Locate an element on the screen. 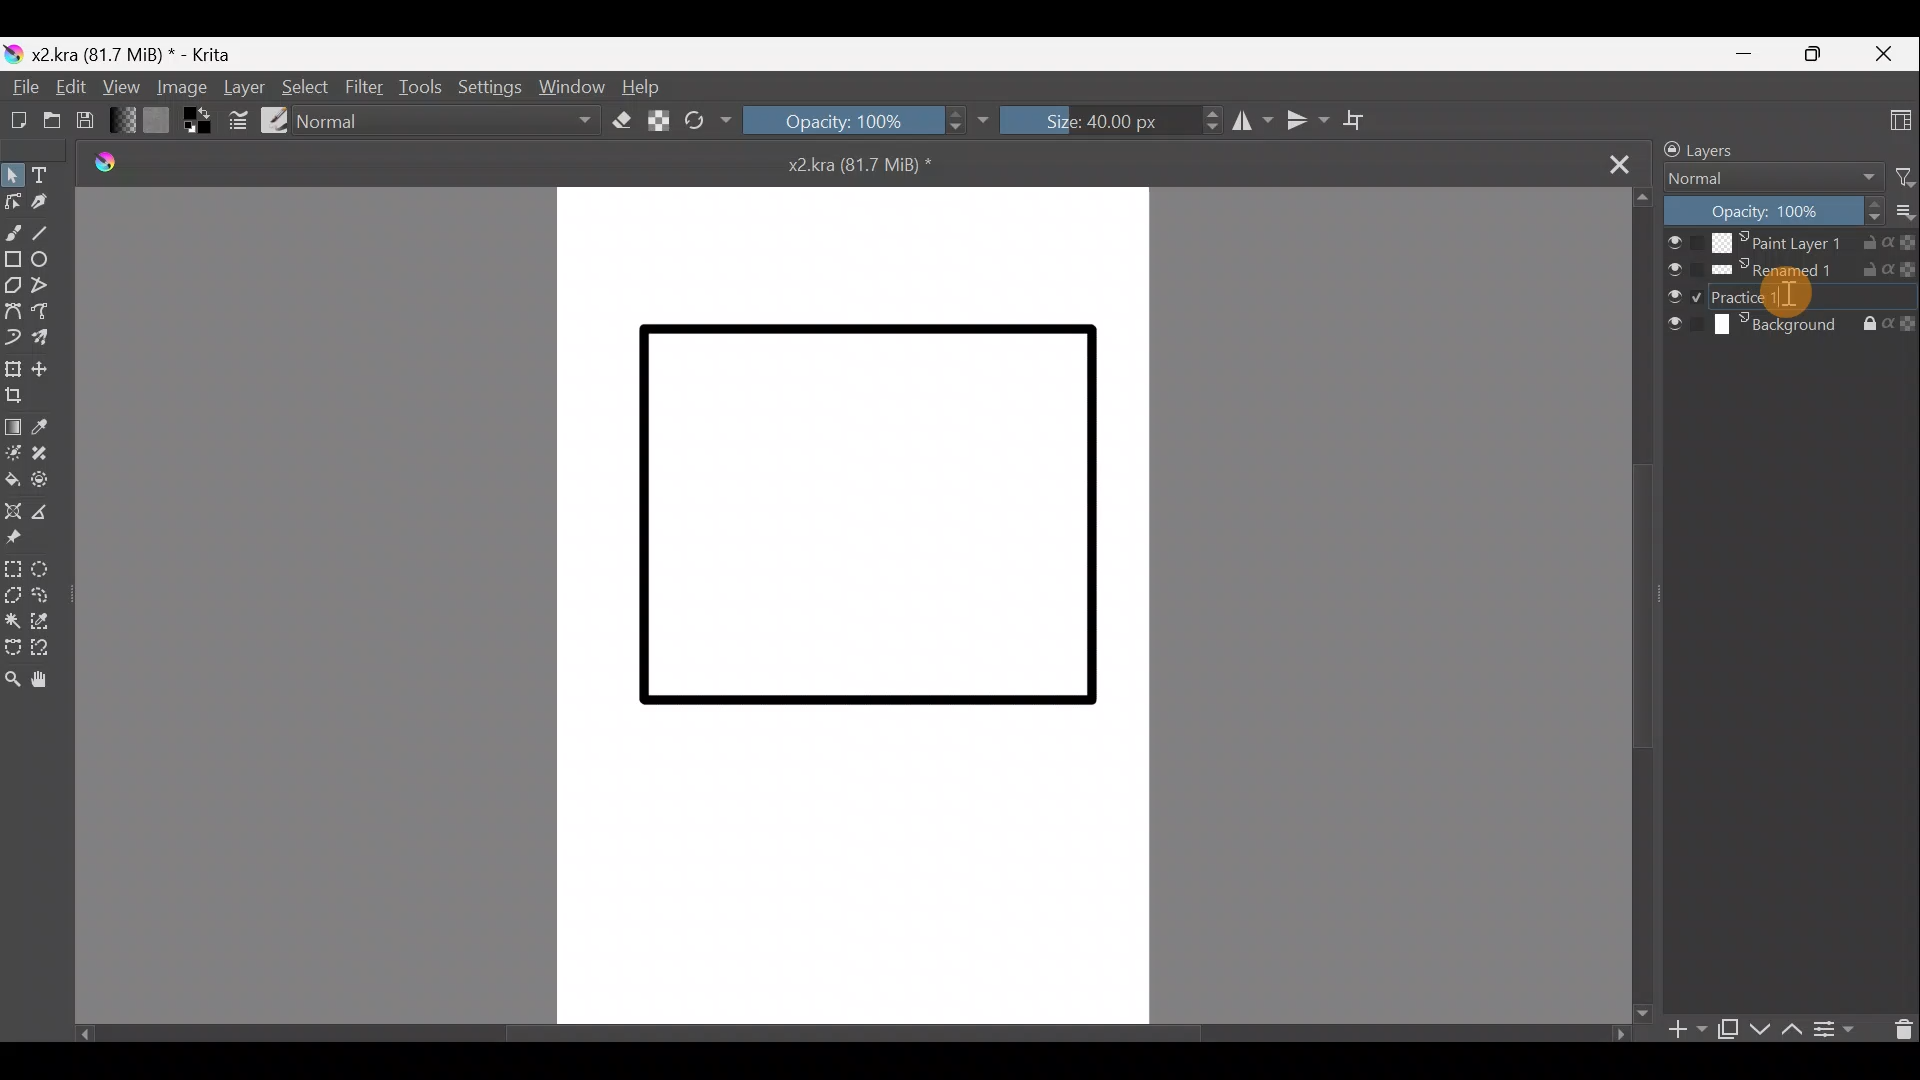 This screenshot has width=1920, height=1080. Choose brush preset is located at coordinates (277, 122).